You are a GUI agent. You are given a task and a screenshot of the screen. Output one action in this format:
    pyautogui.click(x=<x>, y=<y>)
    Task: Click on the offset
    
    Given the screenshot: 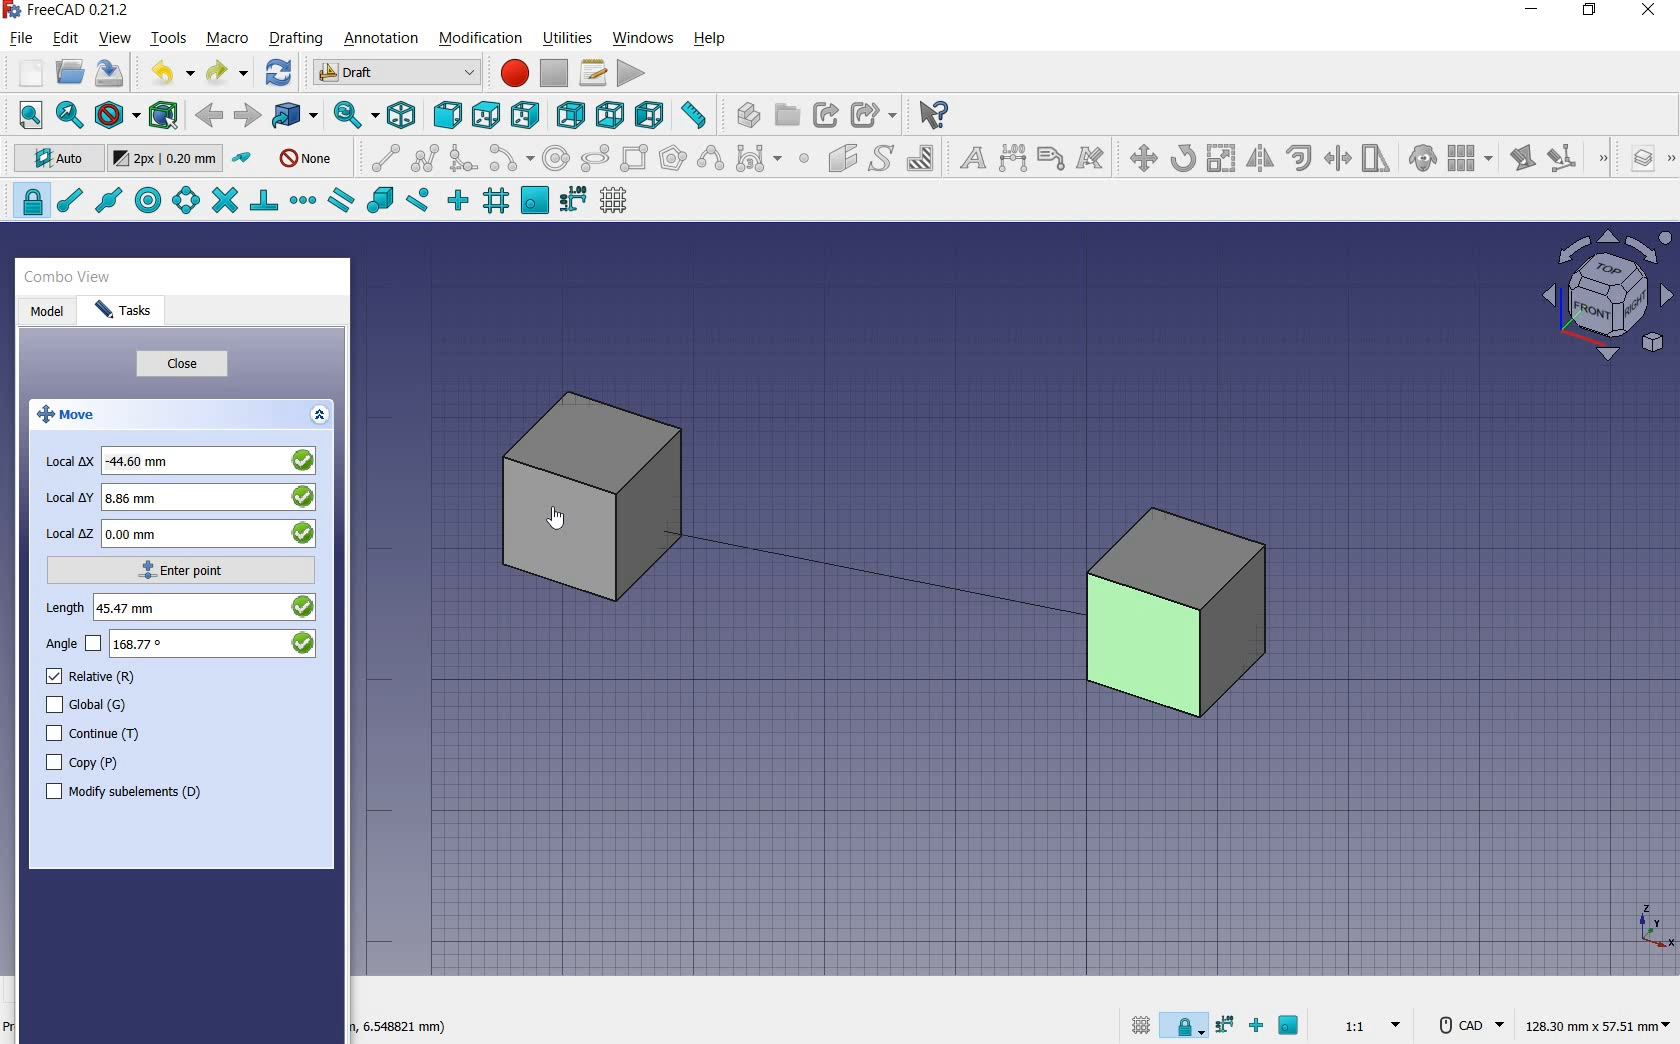 What is the action you would take?
    pyautogui.click(x=1300, y=157)
    